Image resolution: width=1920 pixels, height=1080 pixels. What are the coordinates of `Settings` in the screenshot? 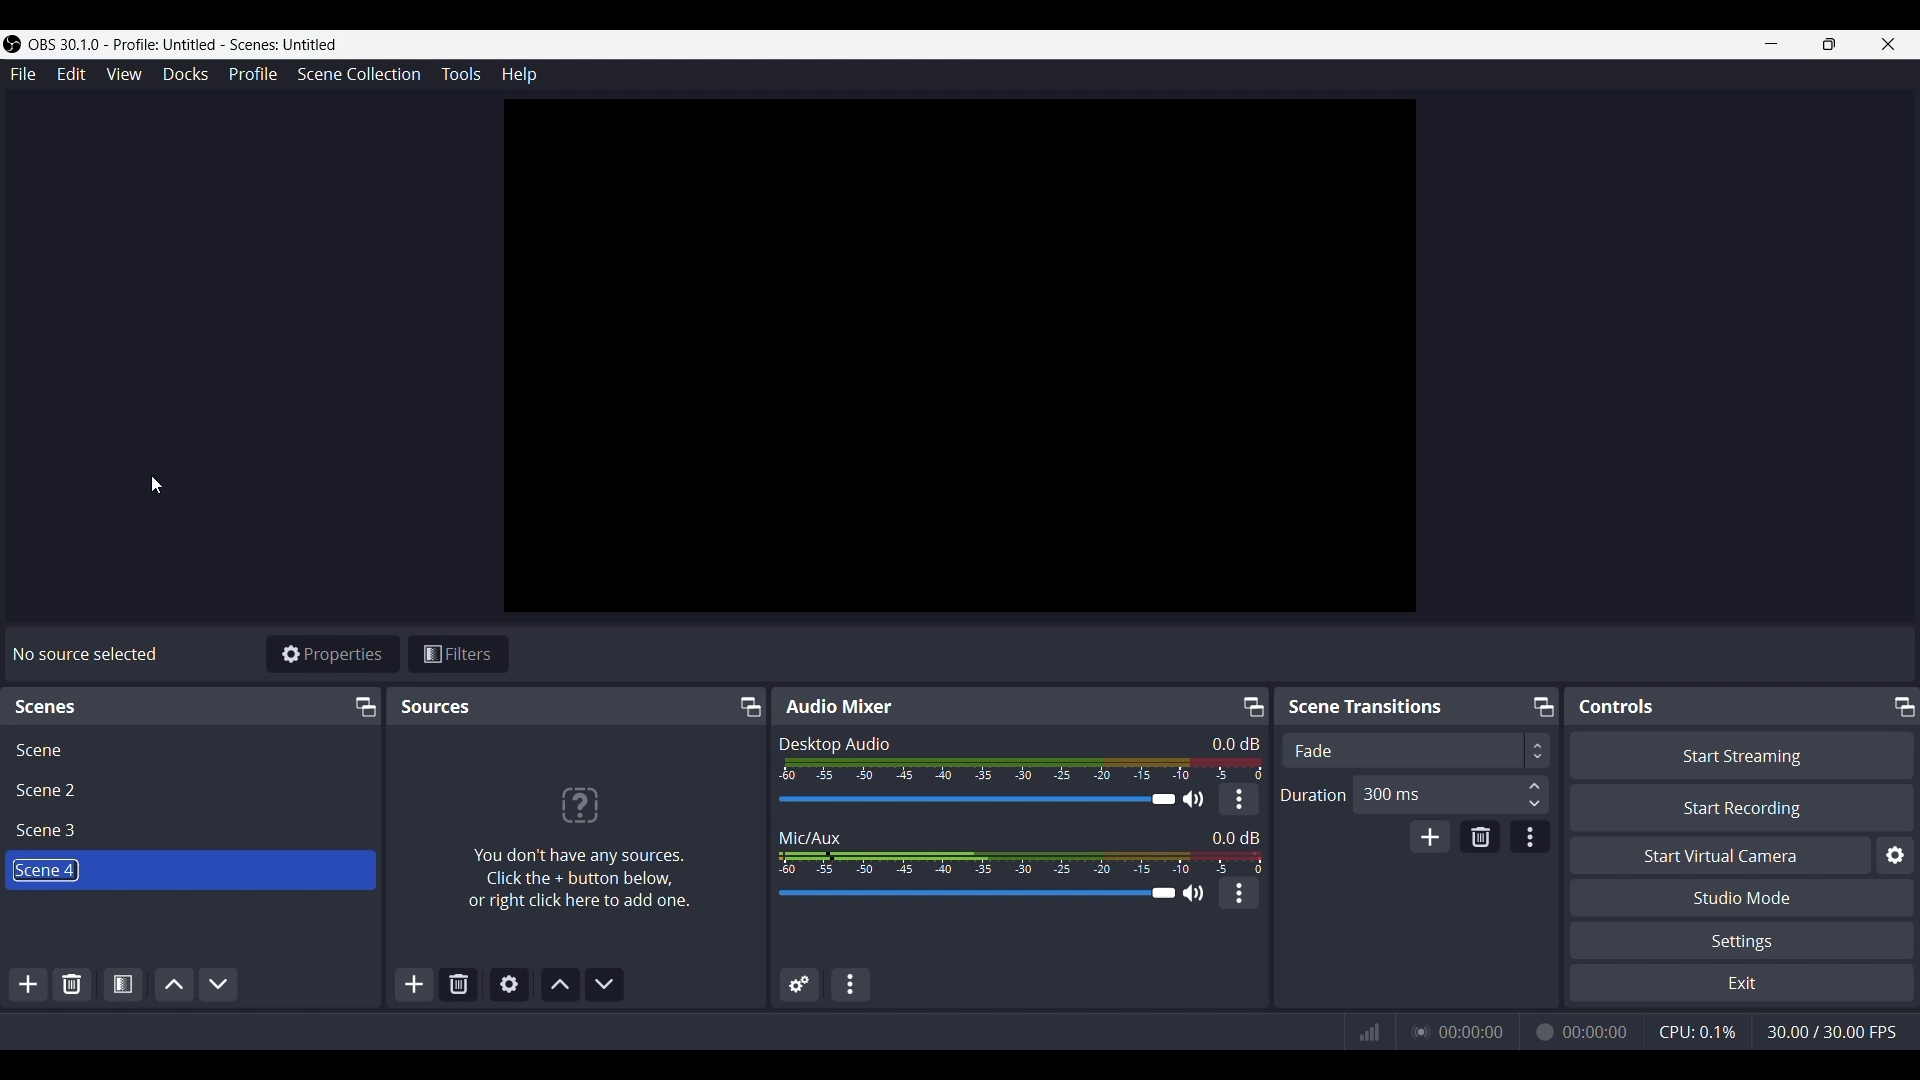 It's located at (1746, 942).